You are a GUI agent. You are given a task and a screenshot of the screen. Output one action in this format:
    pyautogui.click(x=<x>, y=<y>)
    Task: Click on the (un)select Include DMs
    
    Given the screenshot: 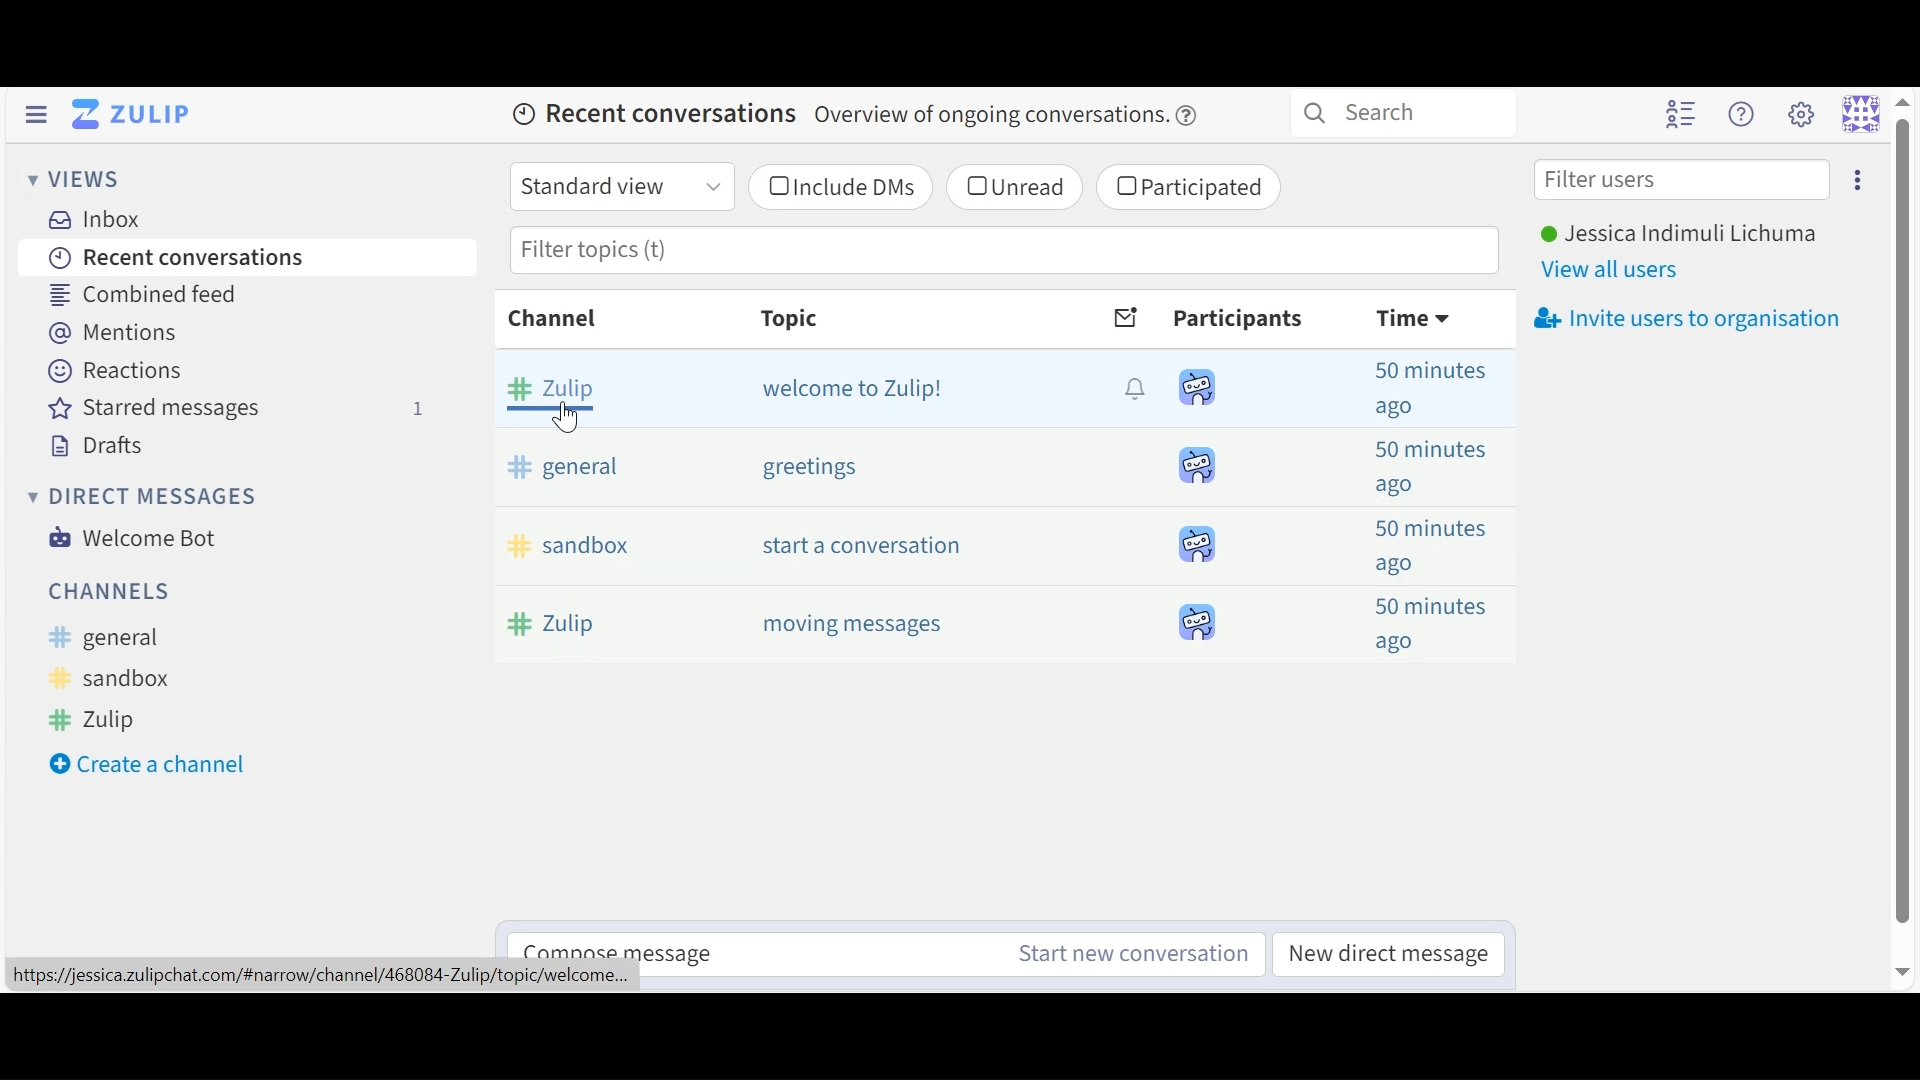 What is the action you would take?
    pyautogui.click(x=843, y=187)
    